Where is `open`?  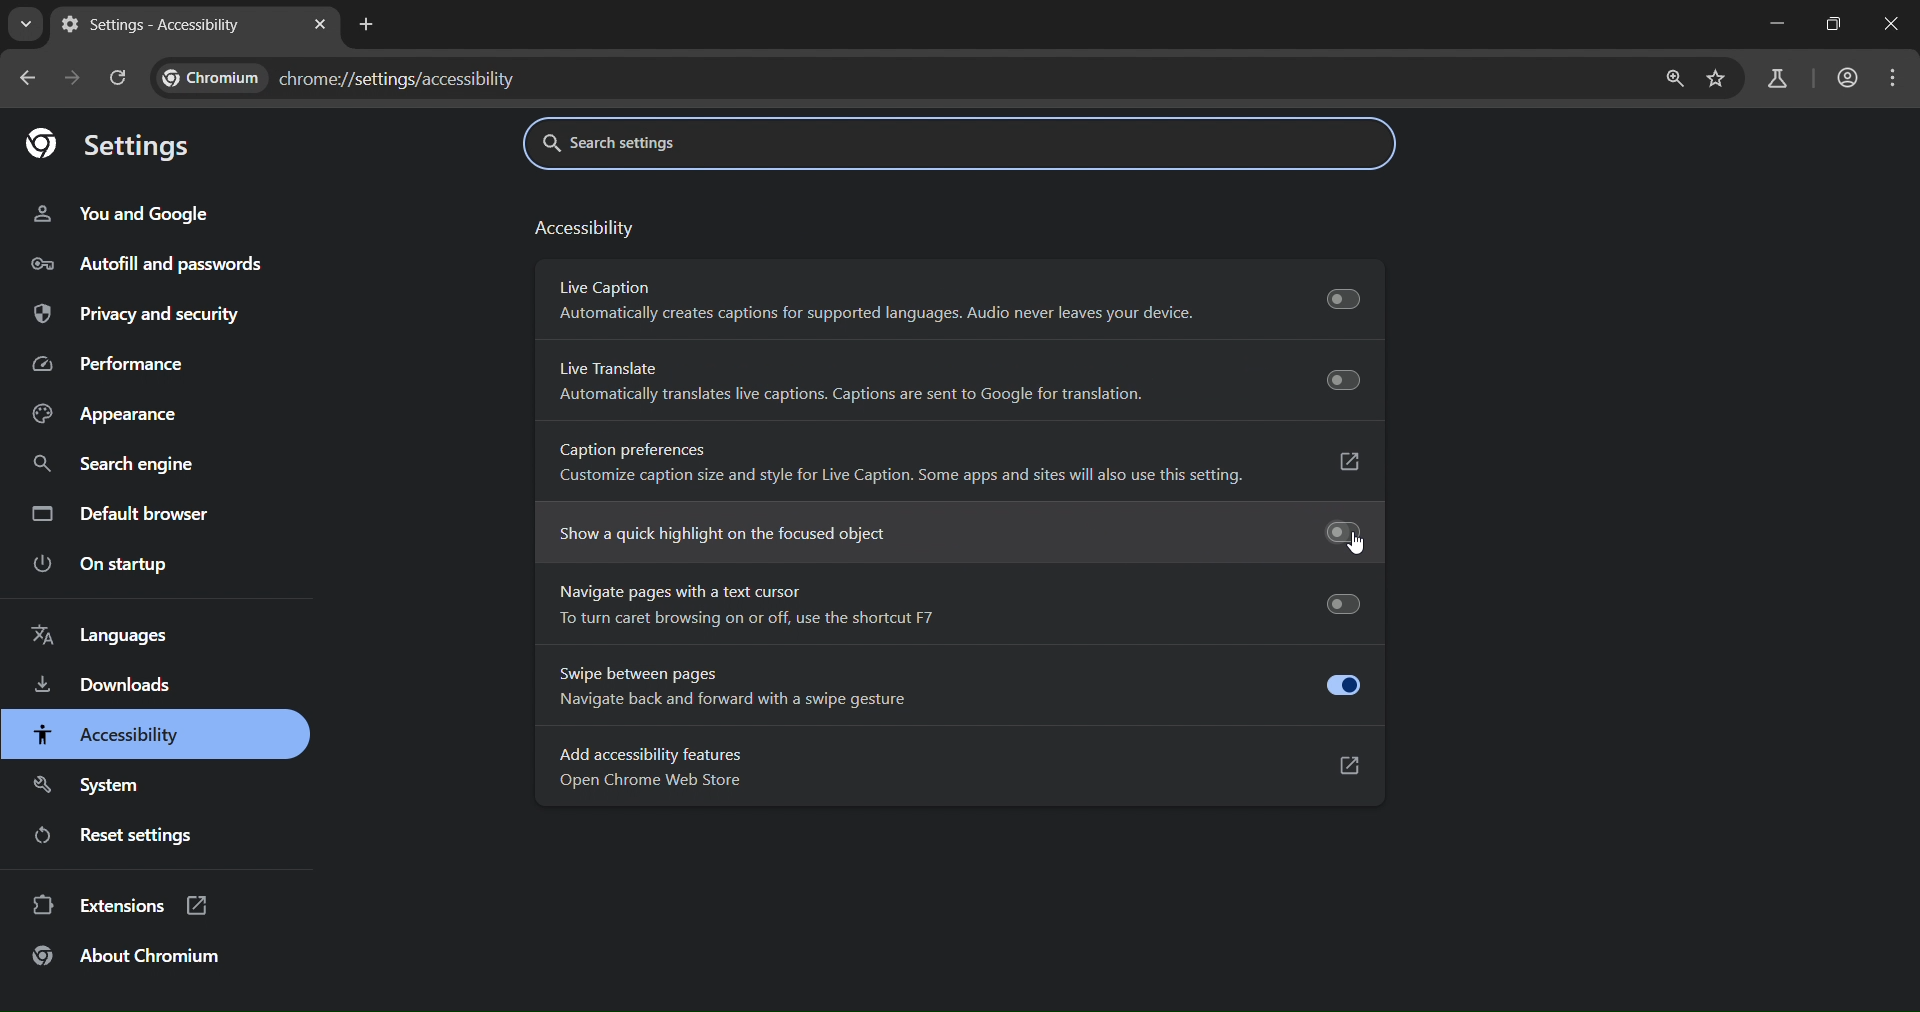 open is located at coordinates (1352, 768).